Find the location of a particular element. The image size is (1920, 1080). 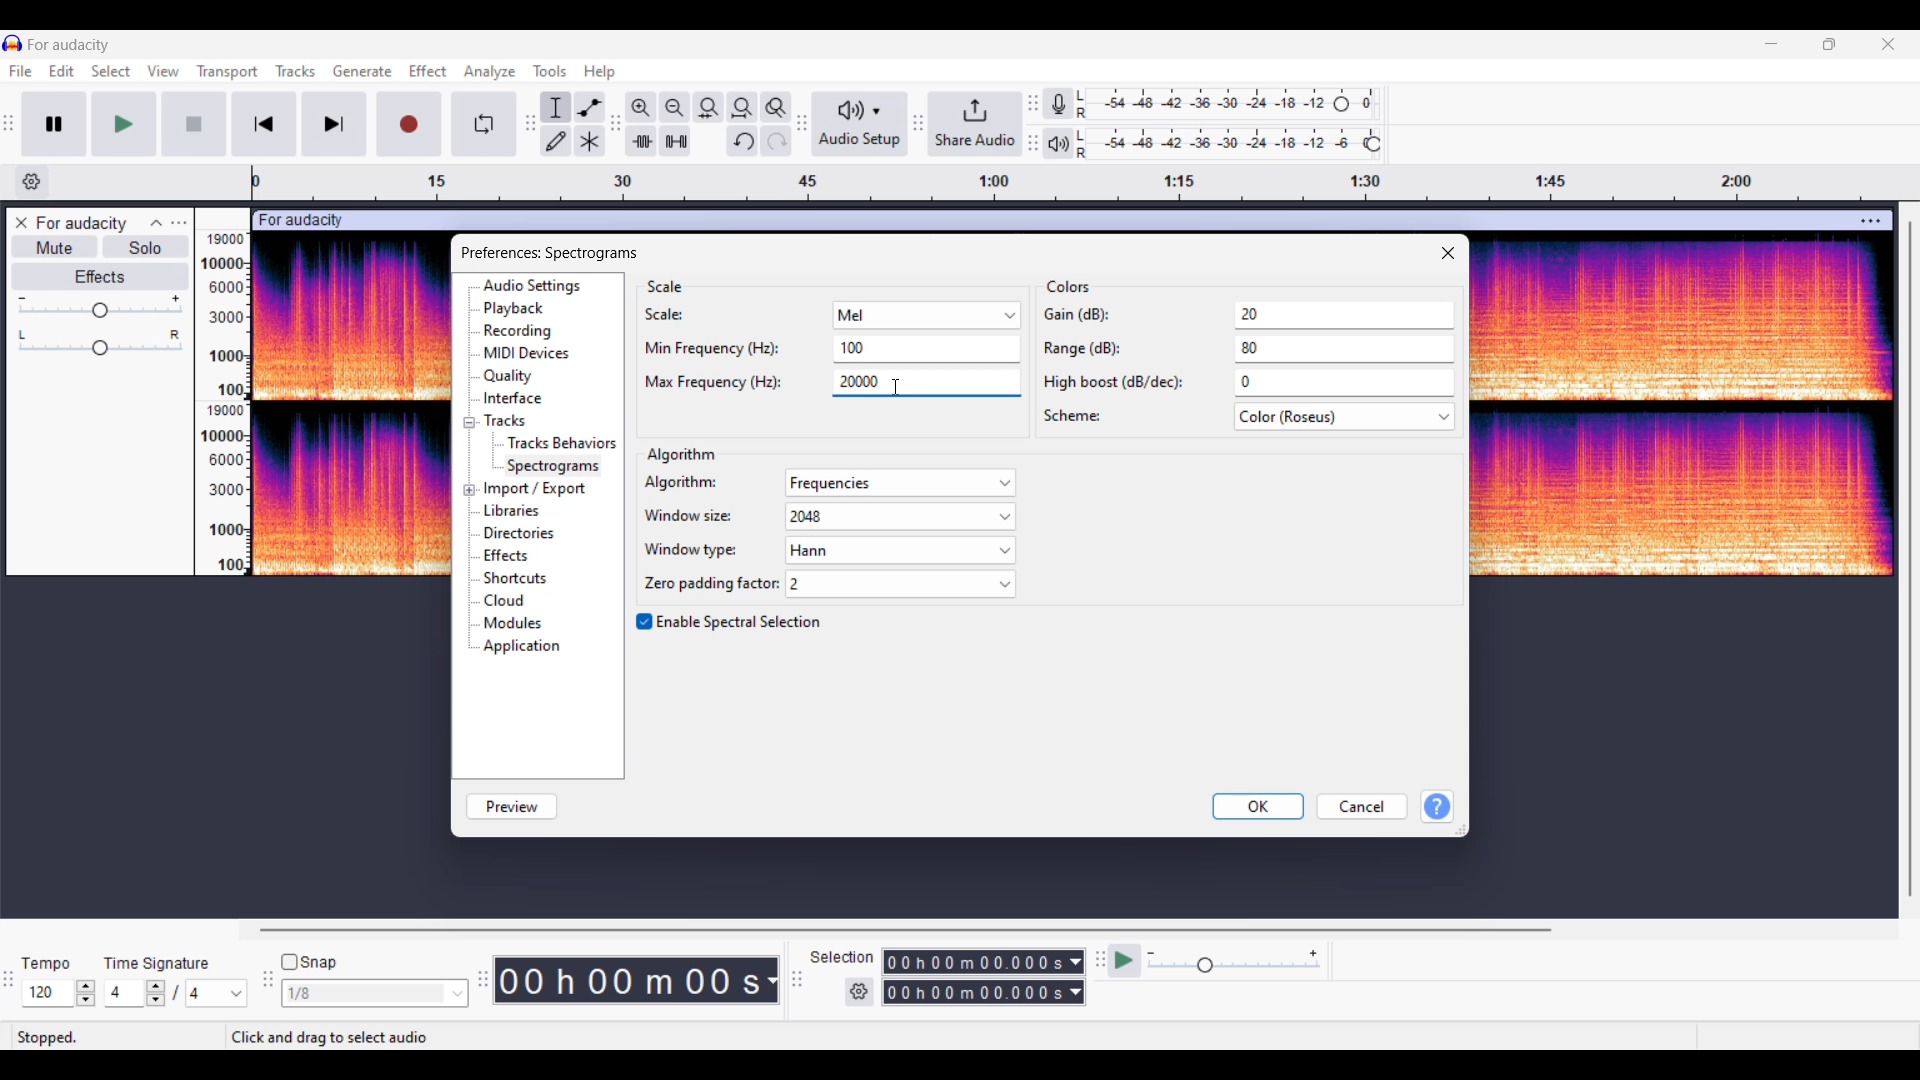

high boost is located at coordinates (1246, 384).